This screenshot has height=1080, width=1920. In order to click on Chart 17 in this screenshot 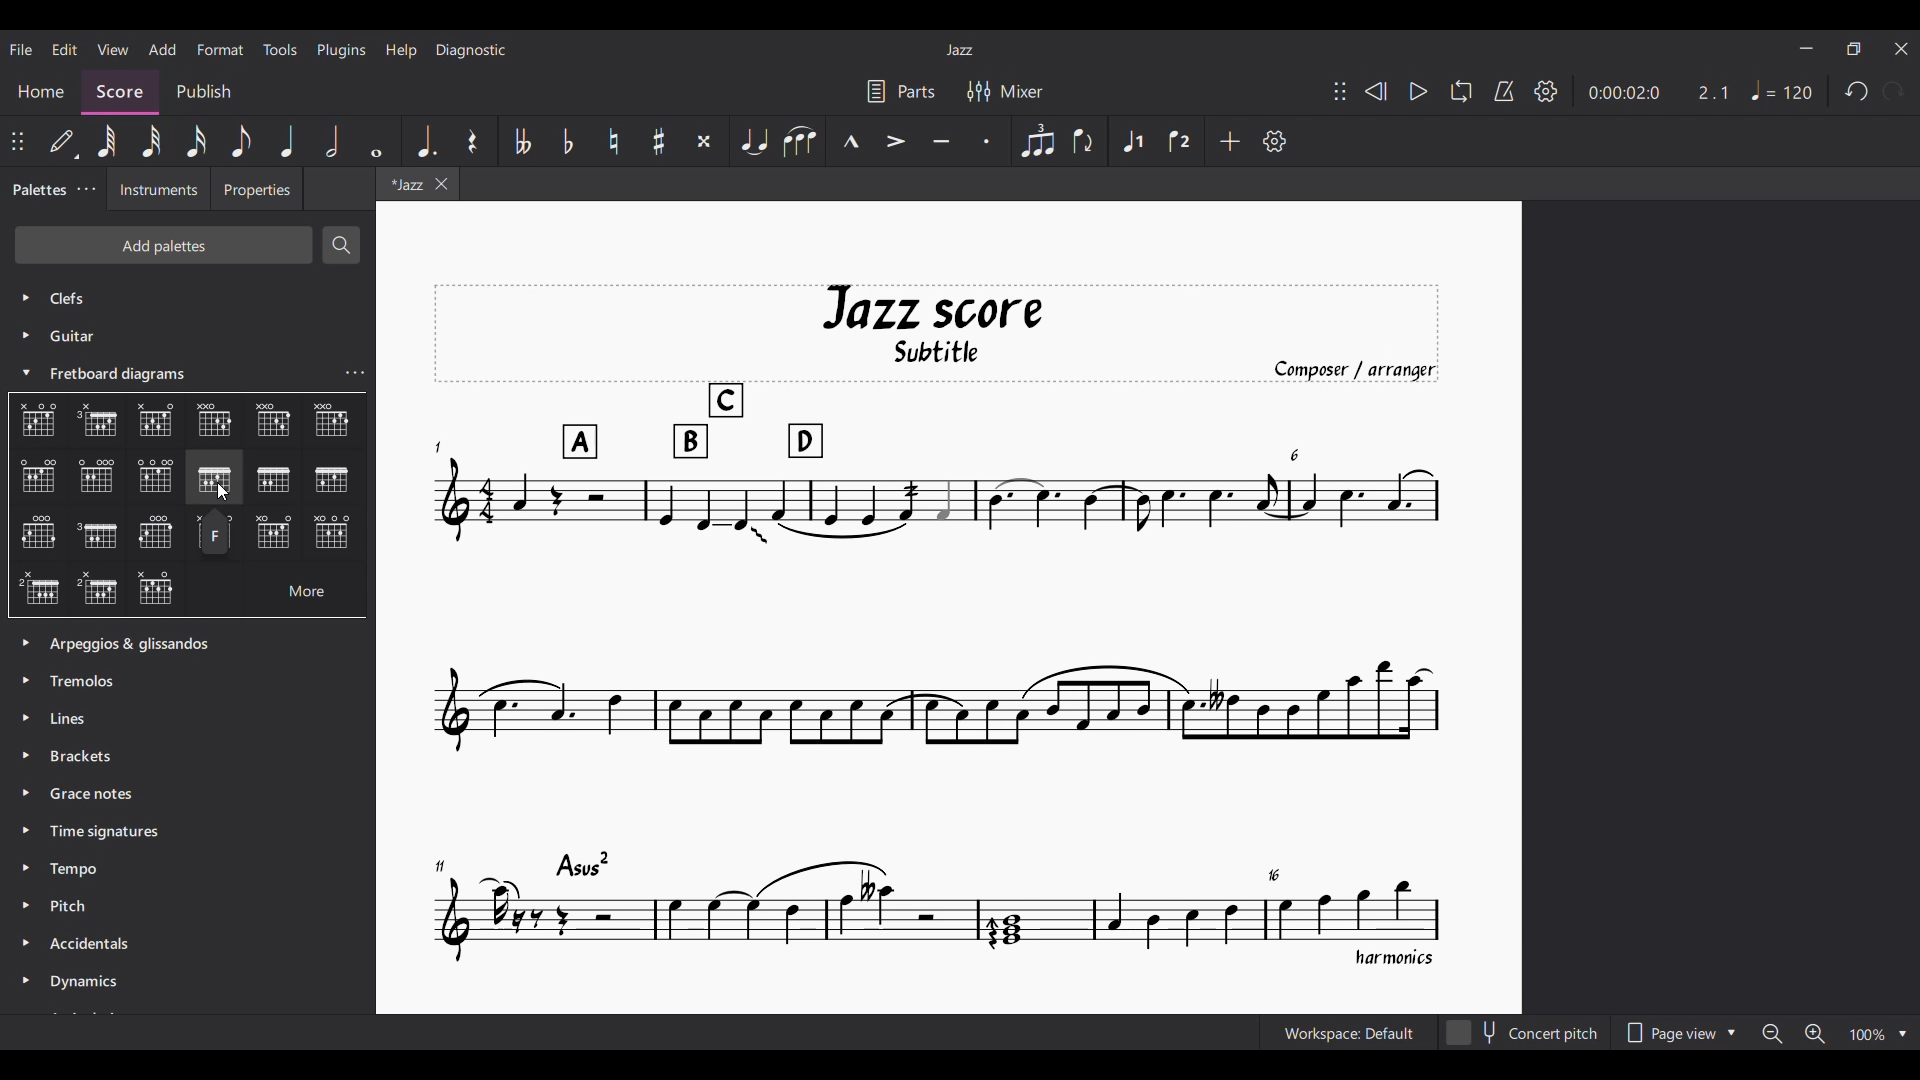, I will do `click(38, 586)`.